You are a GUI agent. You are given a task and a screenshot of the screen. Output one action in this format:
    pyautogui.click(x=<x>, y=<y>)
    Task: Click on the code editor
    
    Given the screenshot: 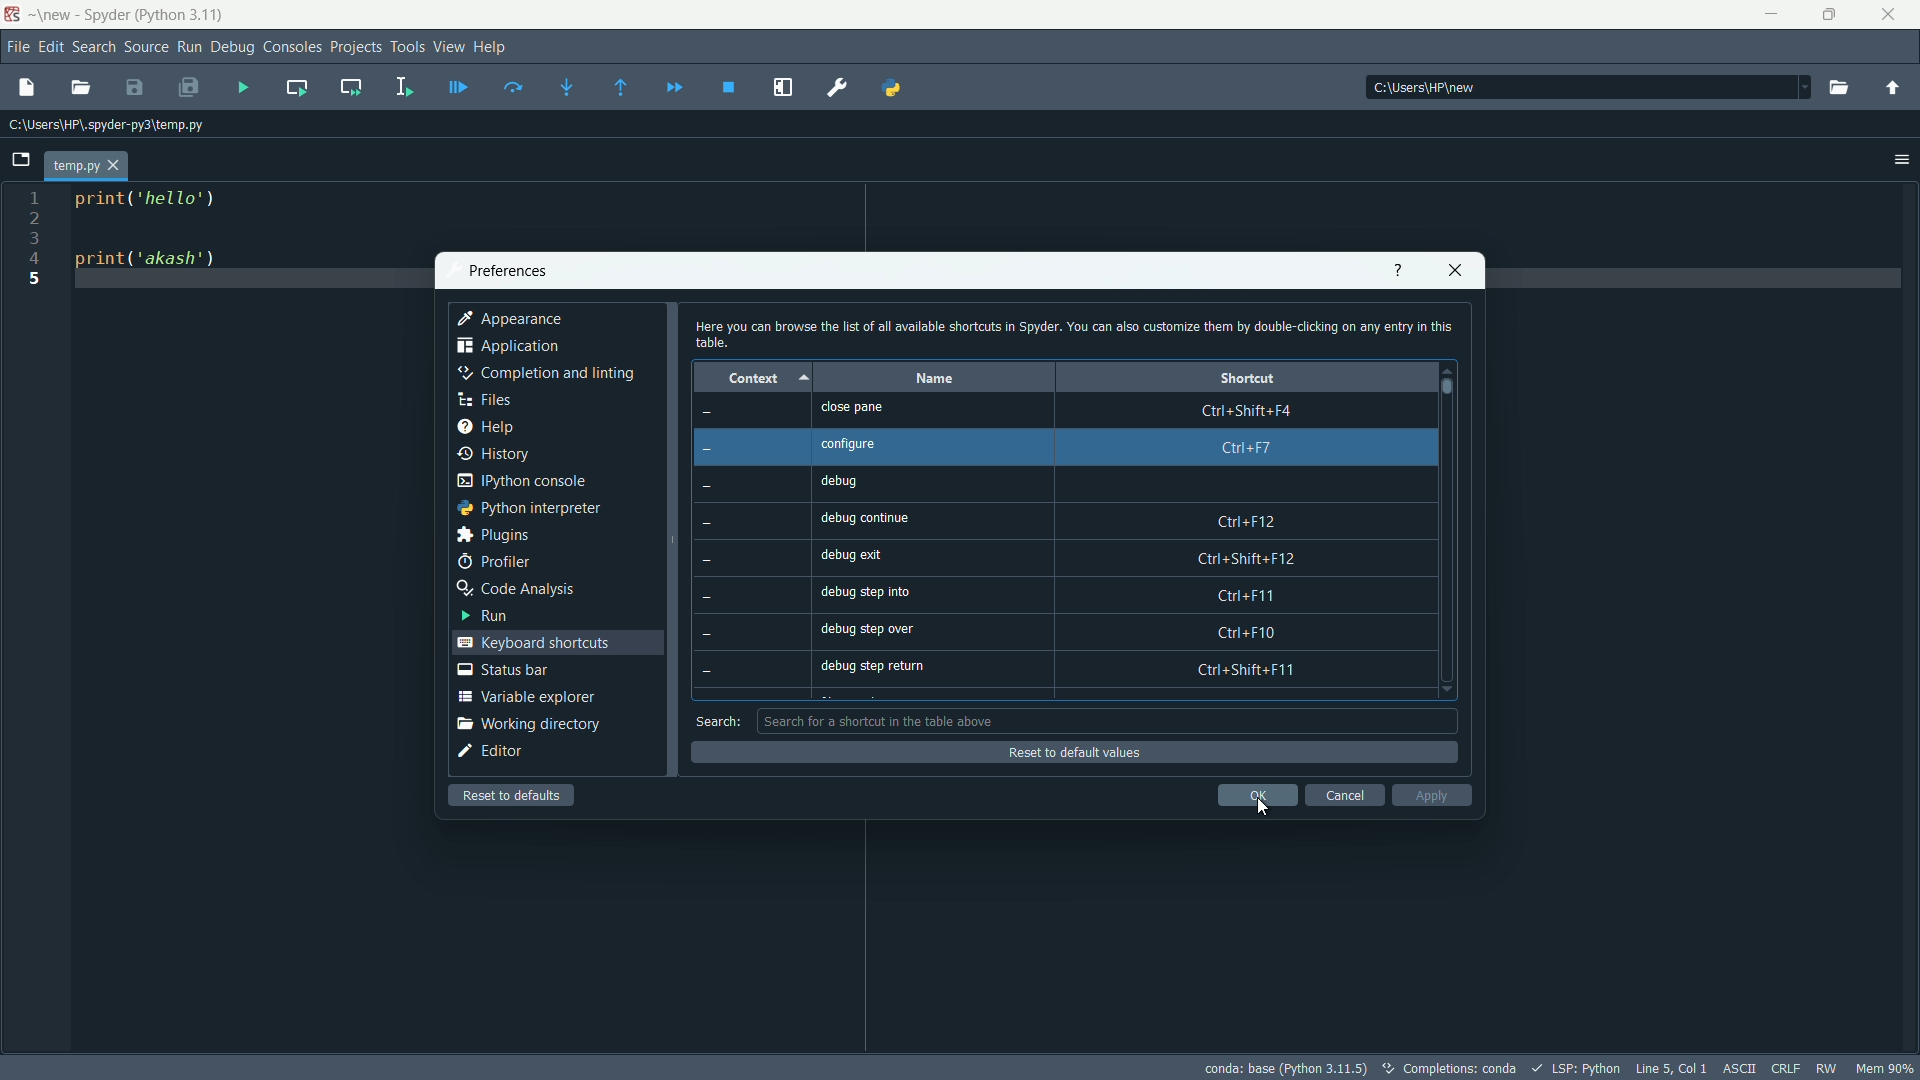 What is the action you would take?
    pyautogui.click(x=146, y=233)
    